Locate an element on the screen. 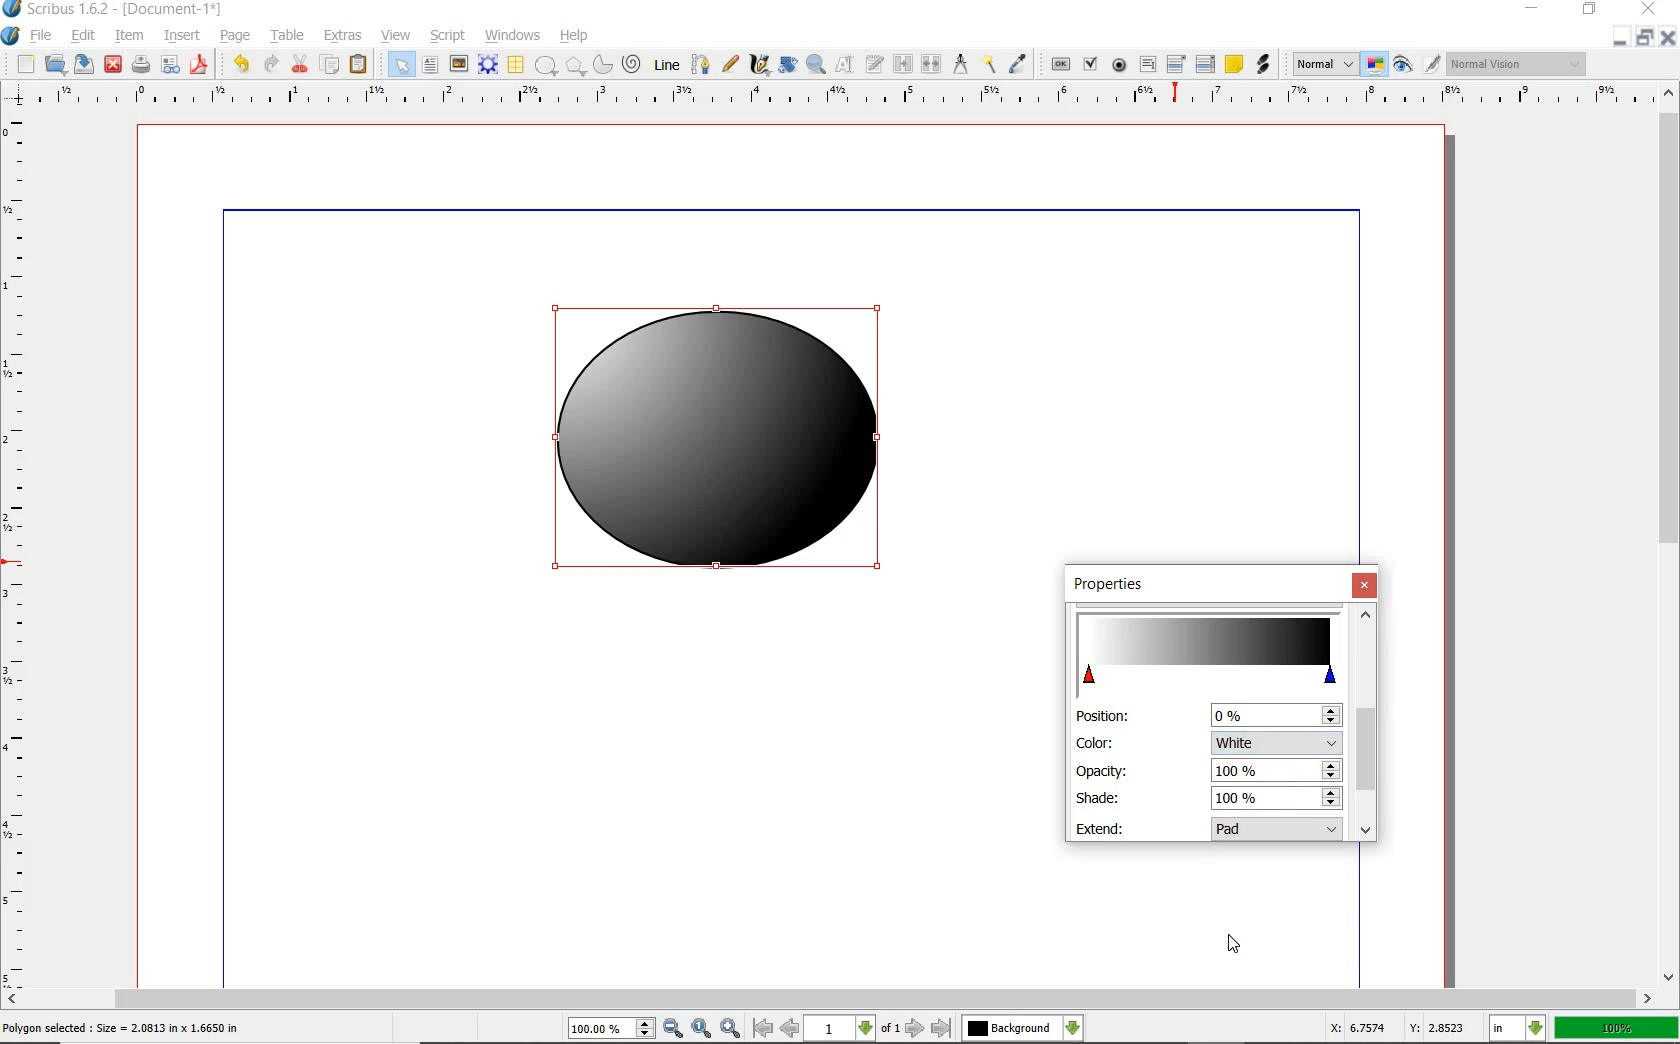 The image size is (1680, 1044). WINDOWS is located at coordinates (513, 36).